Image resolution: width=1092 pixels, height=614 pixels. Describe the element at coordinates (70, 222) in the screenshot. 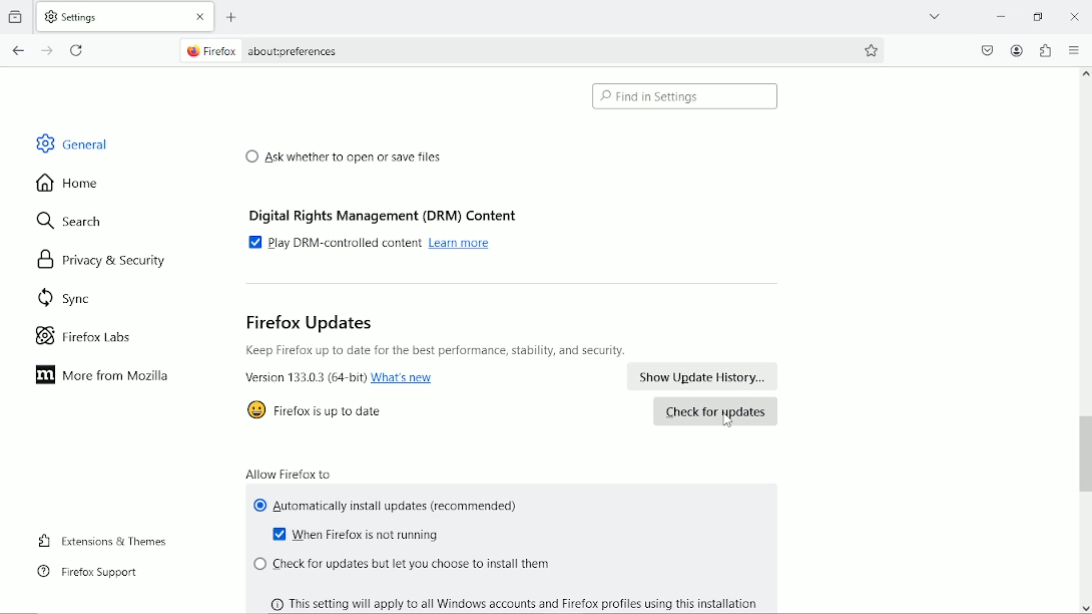

I see `search` at that location.